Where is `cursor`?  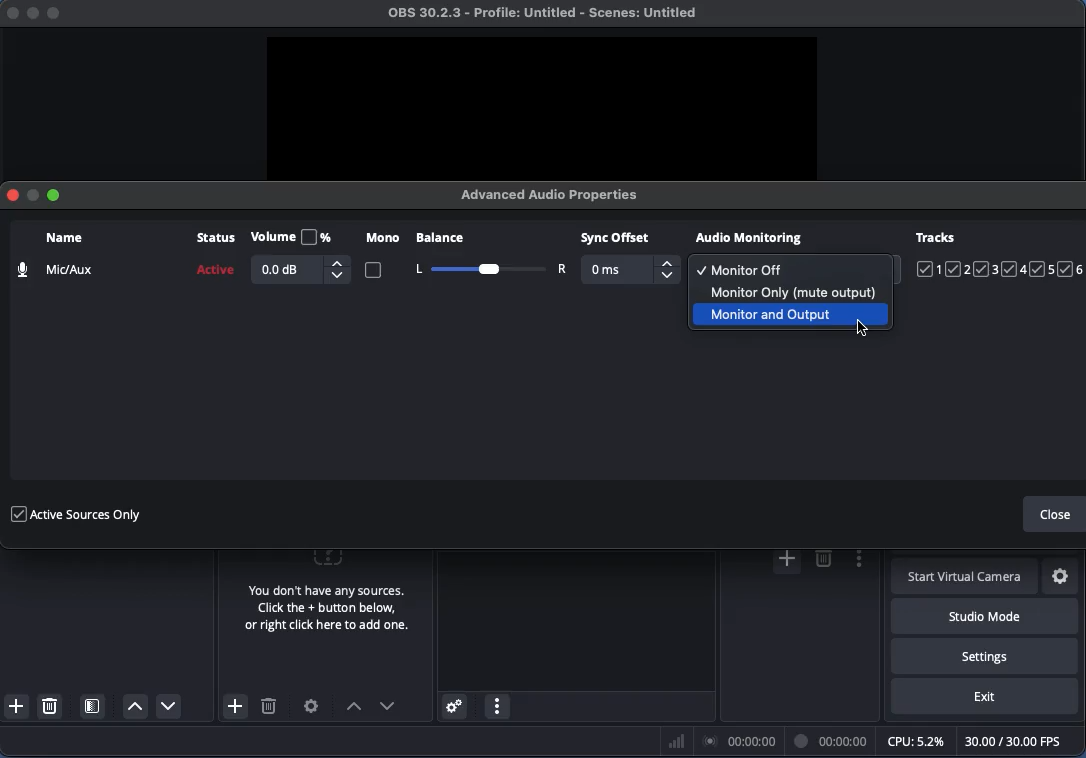 cursor is located at coordinates (865, 332).